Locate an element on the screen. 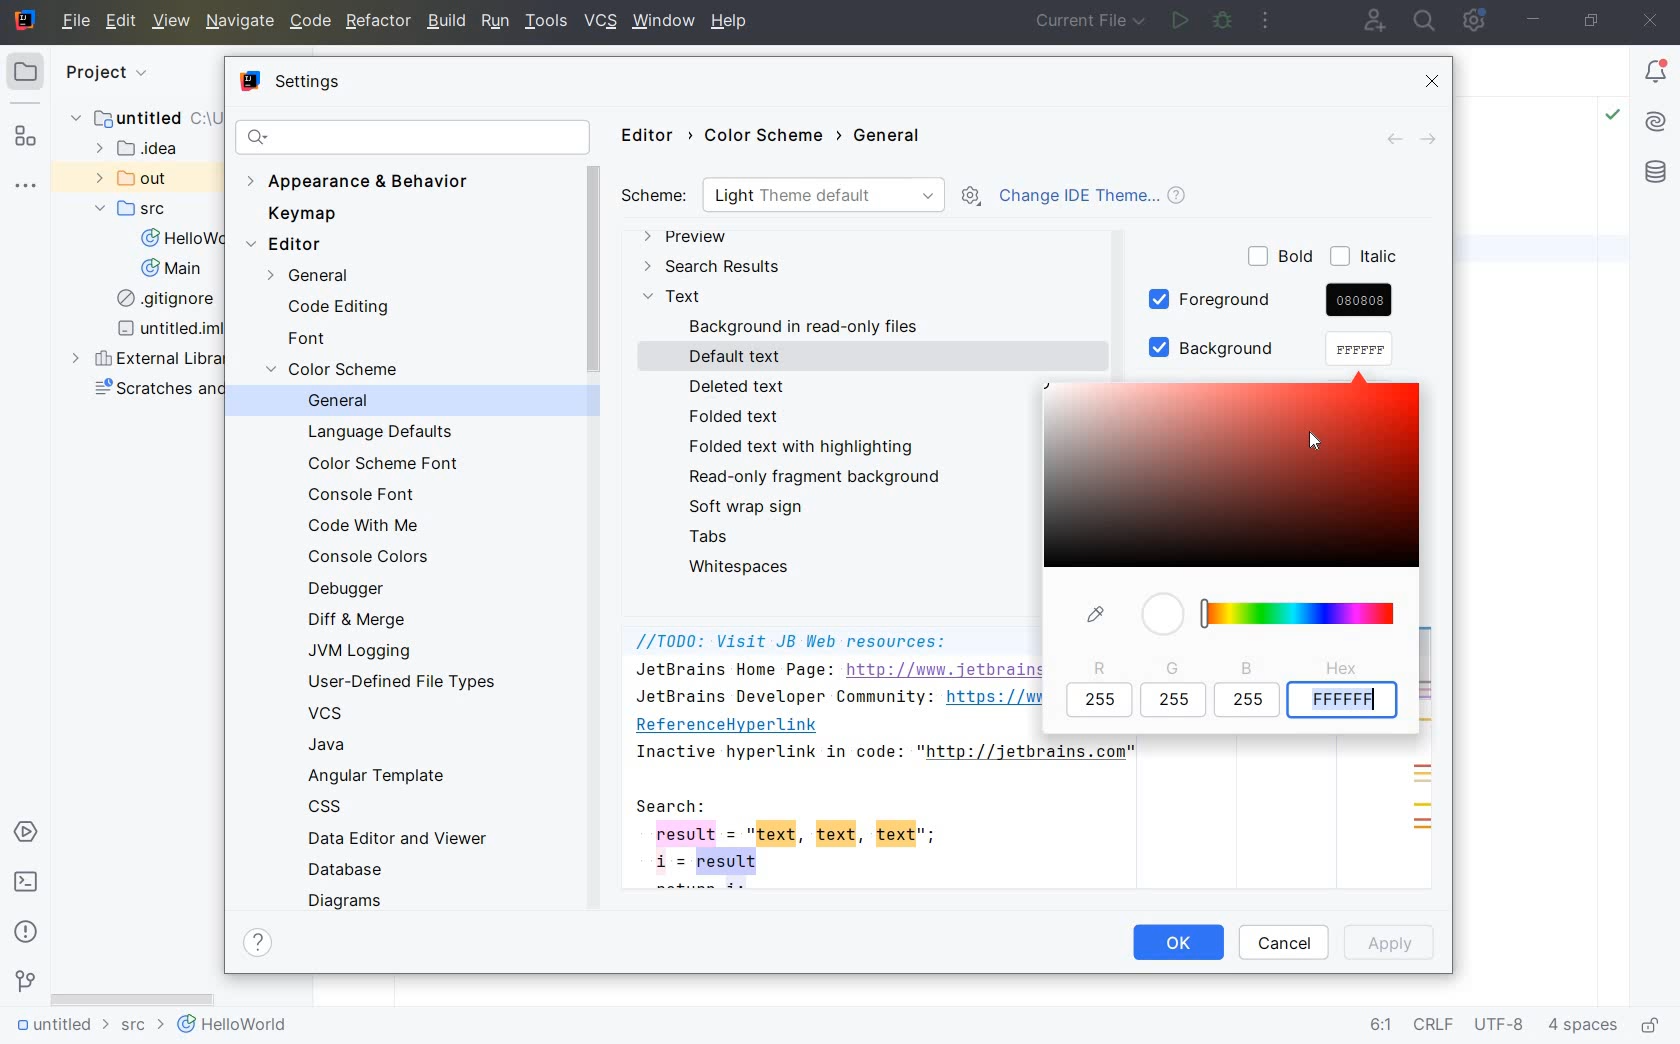 This screenshot has height=1044, width=1680. Highlight: All Problems is located at coordinates (1613, 117).